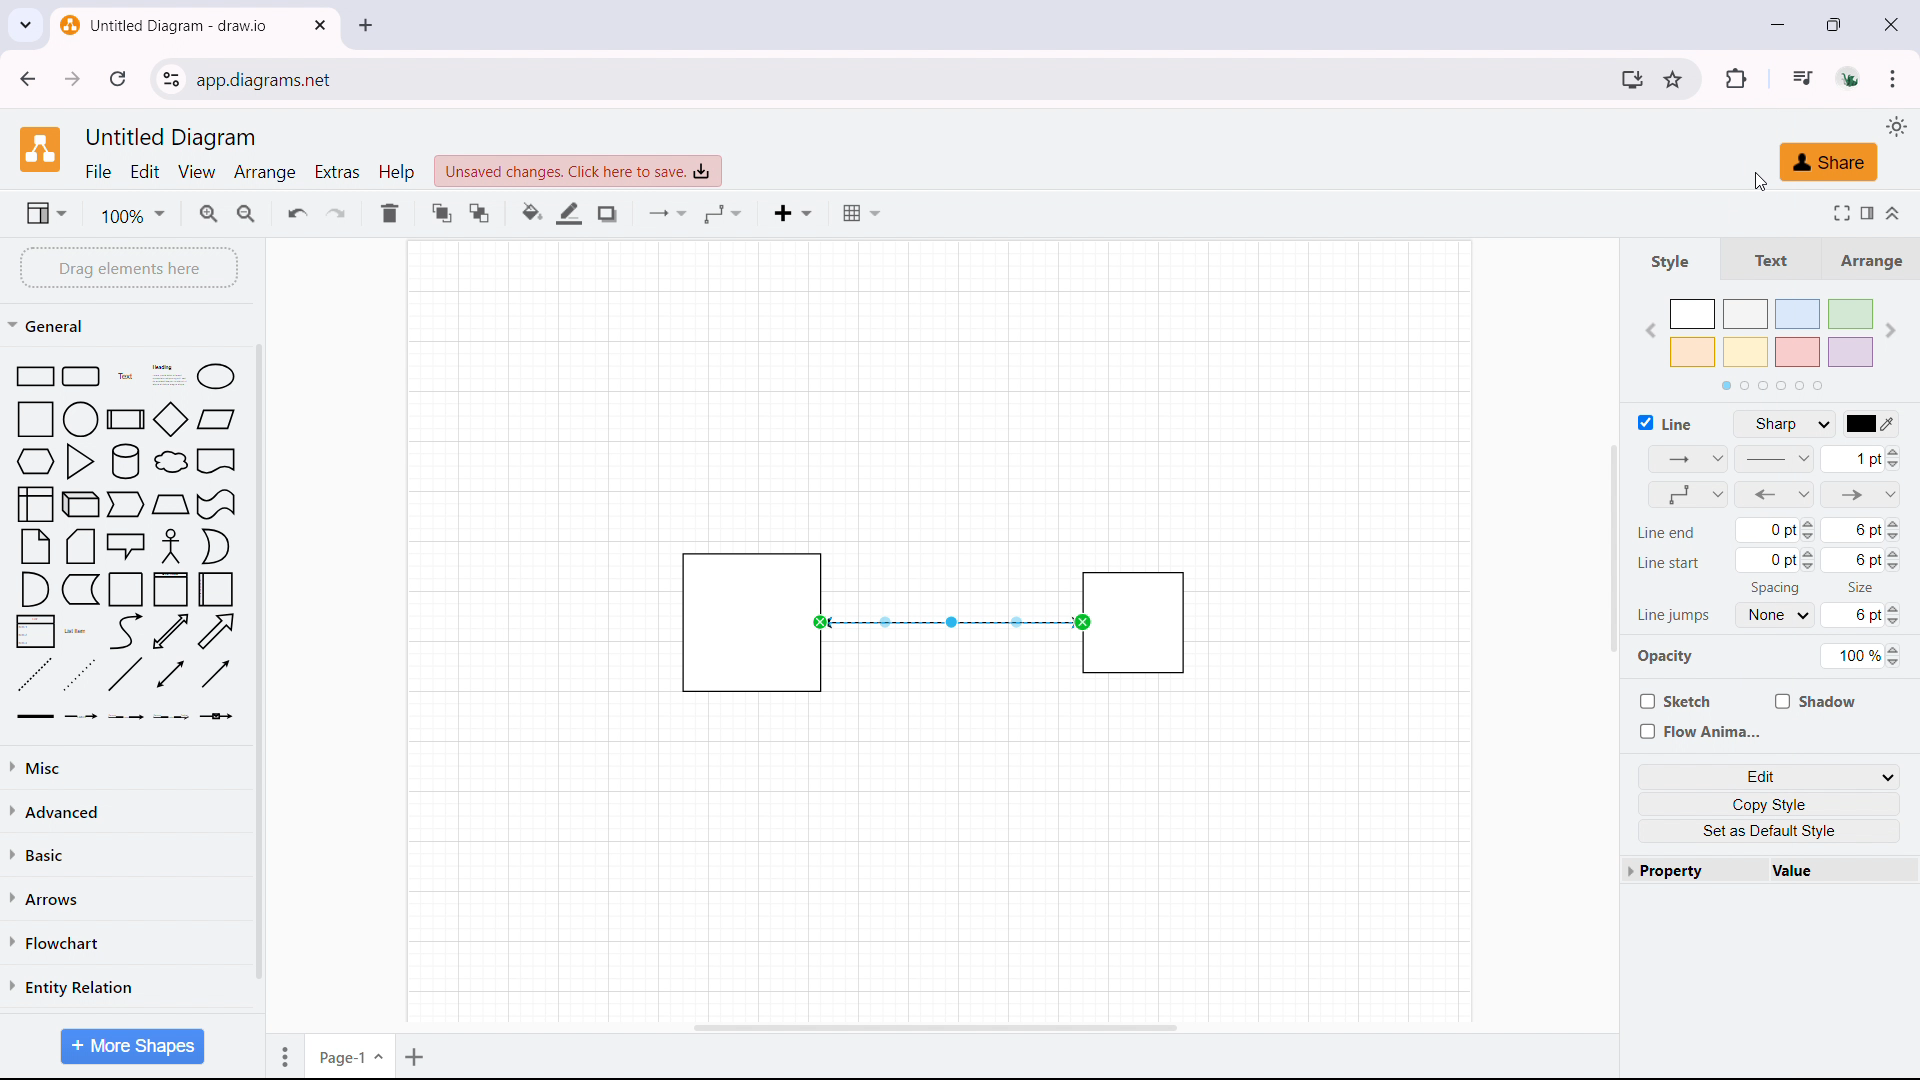 The image size is (1920, 1080). I want to click on line style, so click(1790, 424).